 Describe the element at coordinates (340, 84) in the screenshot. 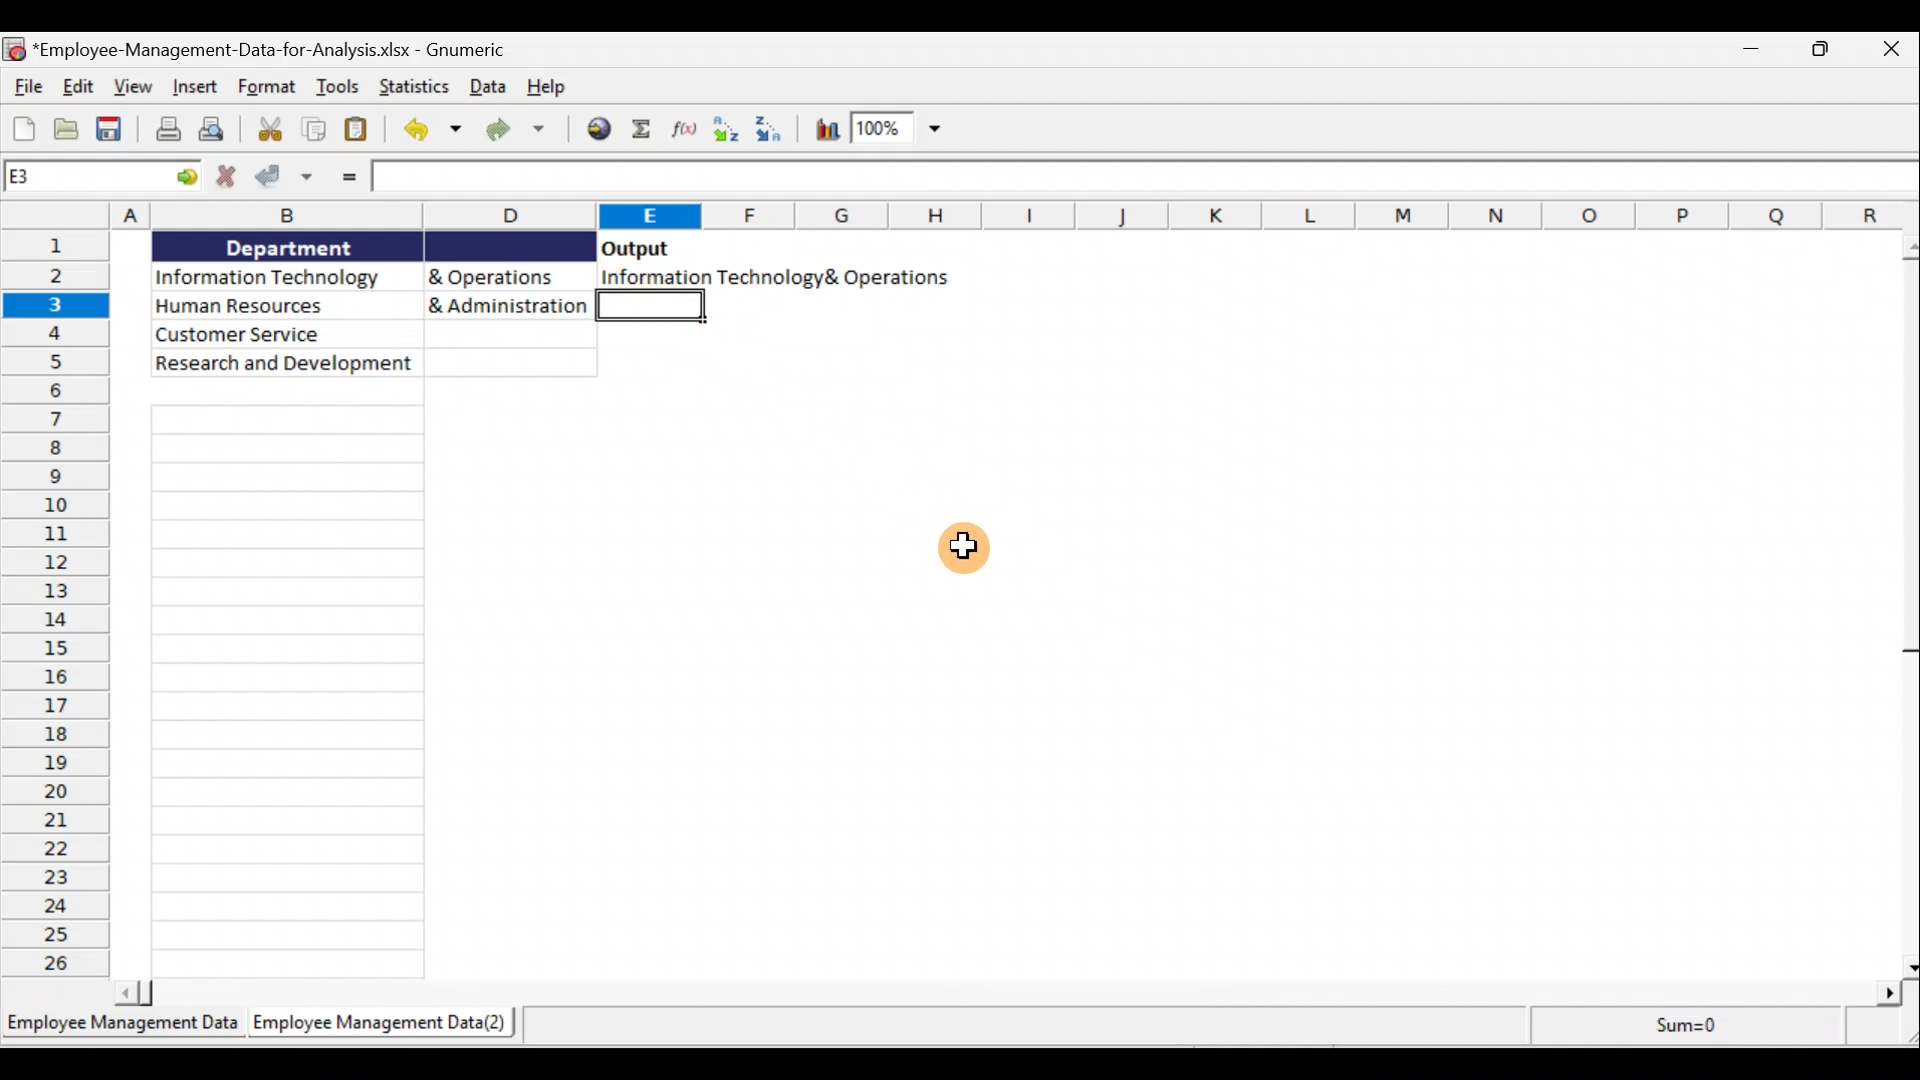

I see `Tools` at that location.